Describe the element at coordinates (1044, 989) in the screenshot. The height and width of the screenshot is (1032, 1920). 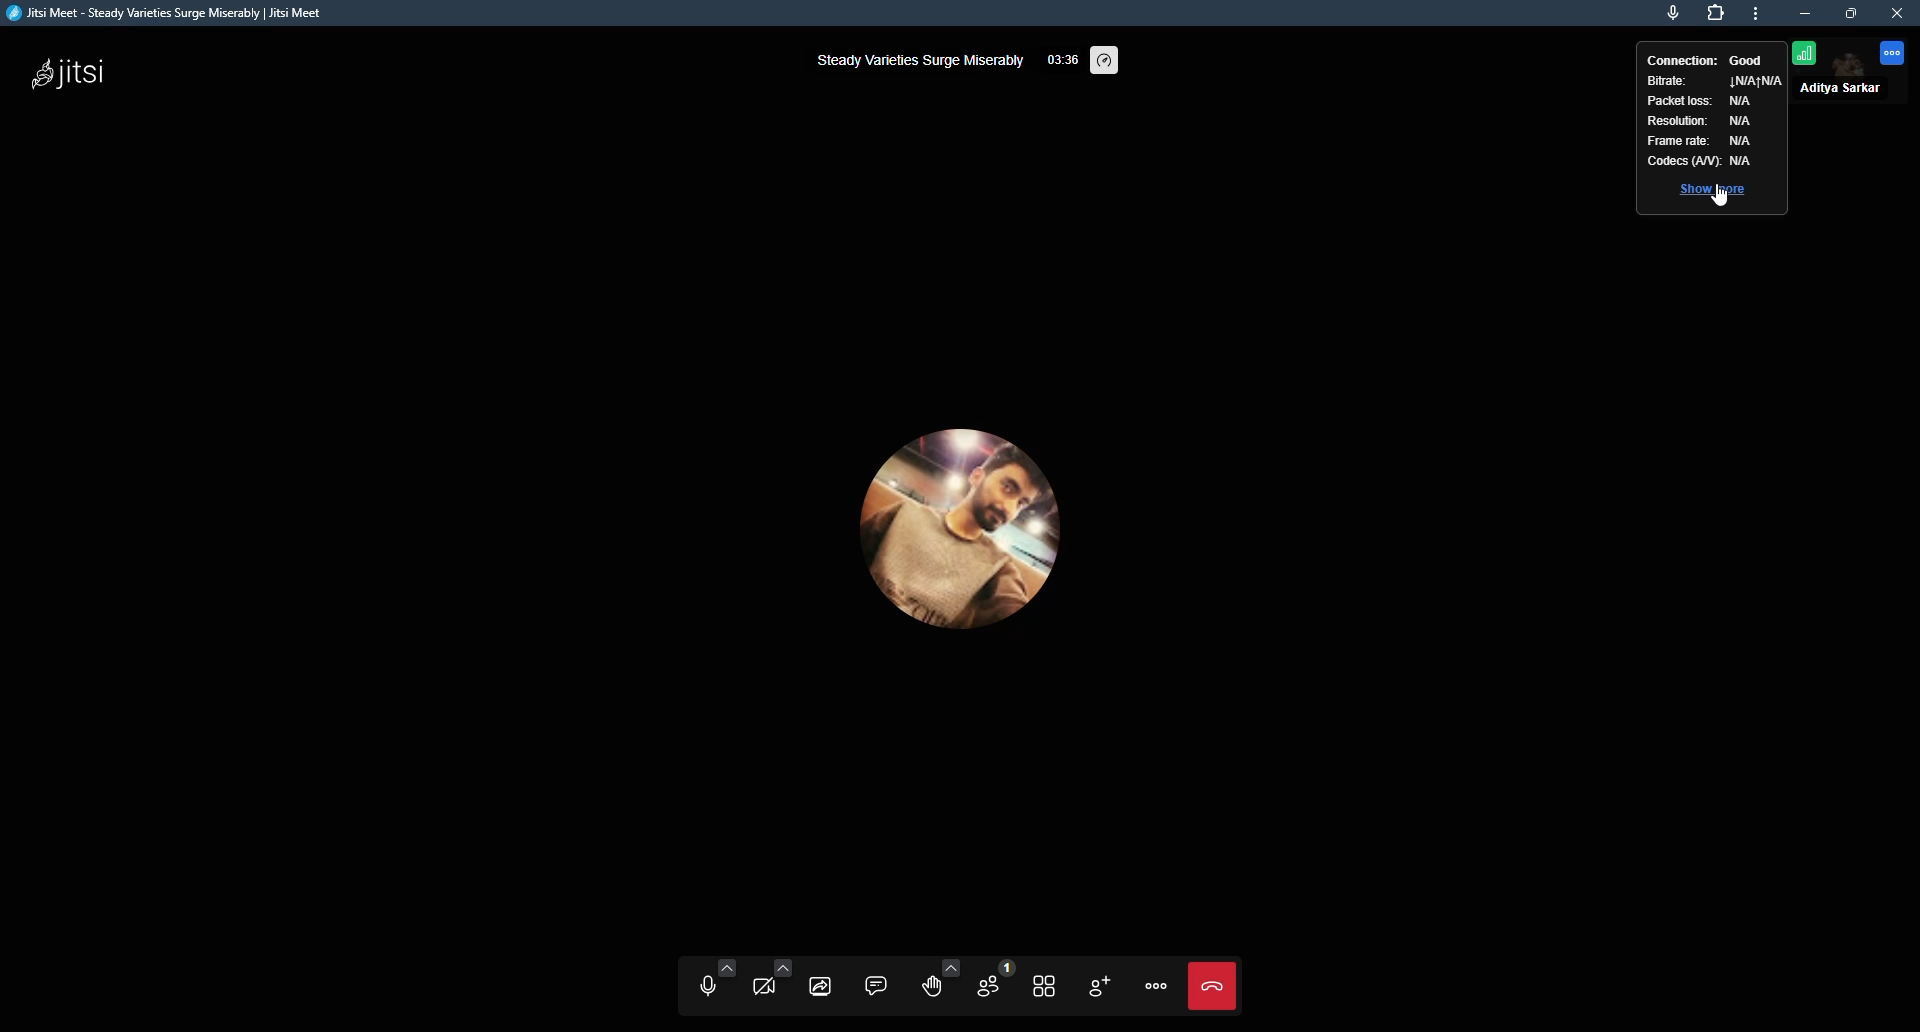
I see `toggle tile view` at that location.